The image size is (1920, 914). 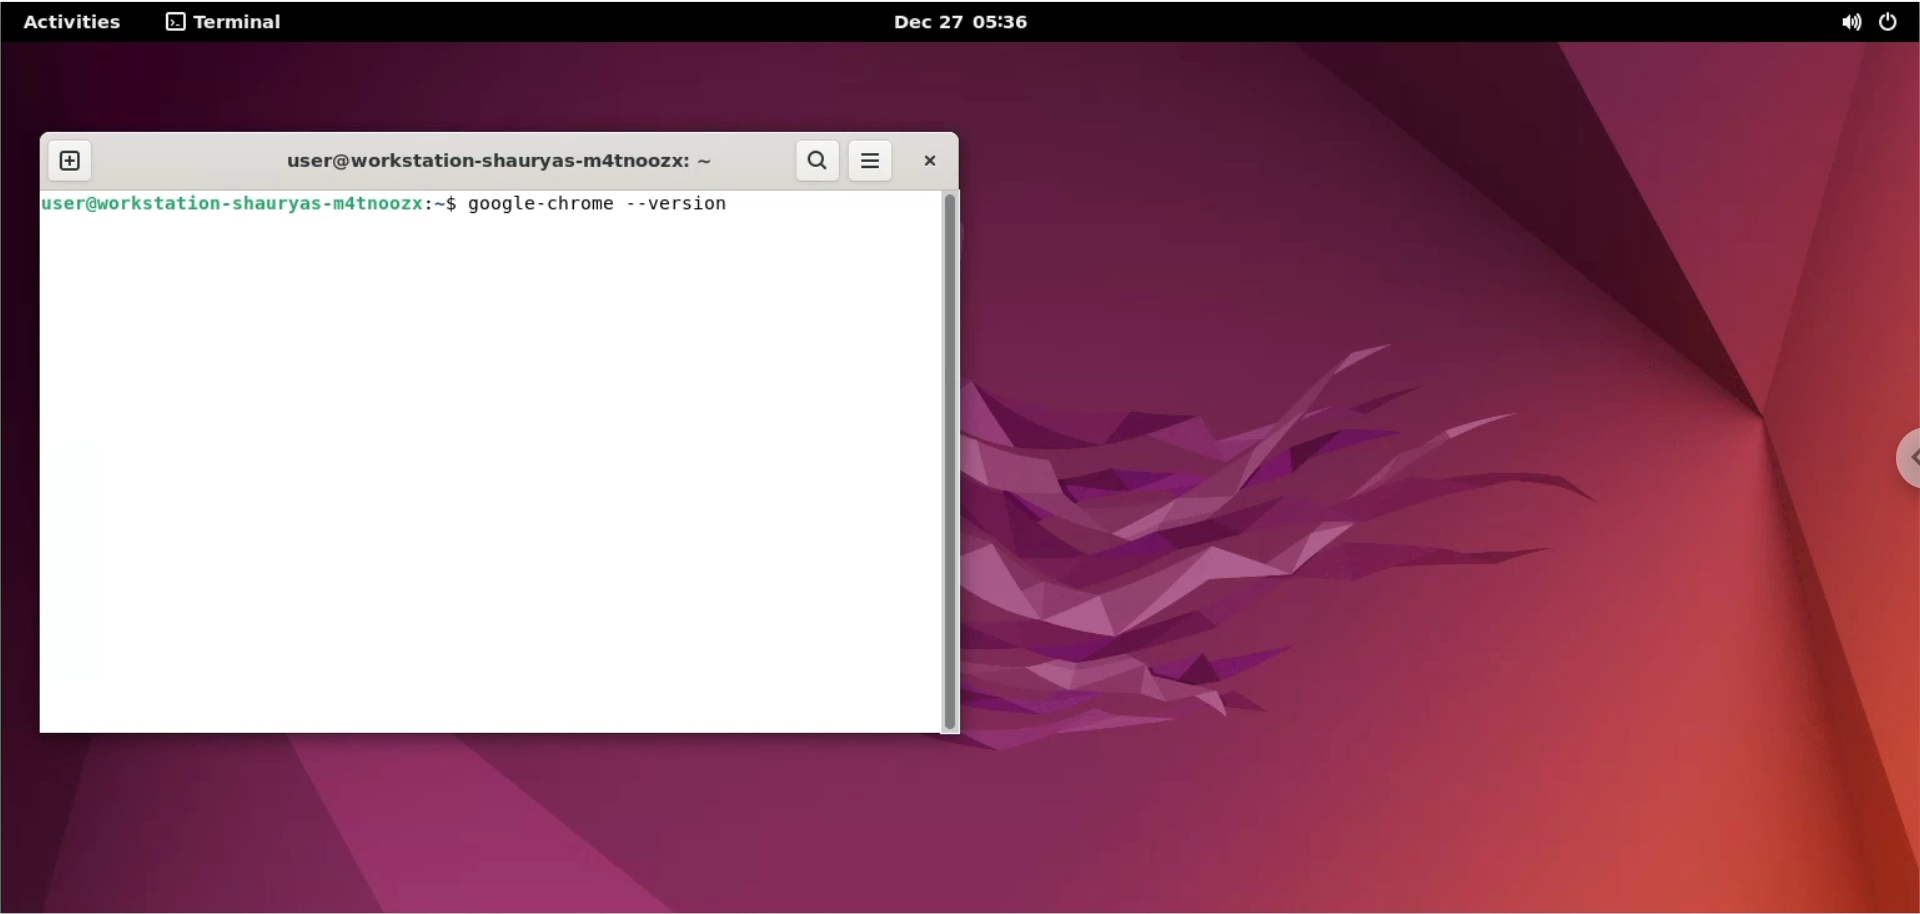 I want to click on scrollbar, so click(x=953, y=462).